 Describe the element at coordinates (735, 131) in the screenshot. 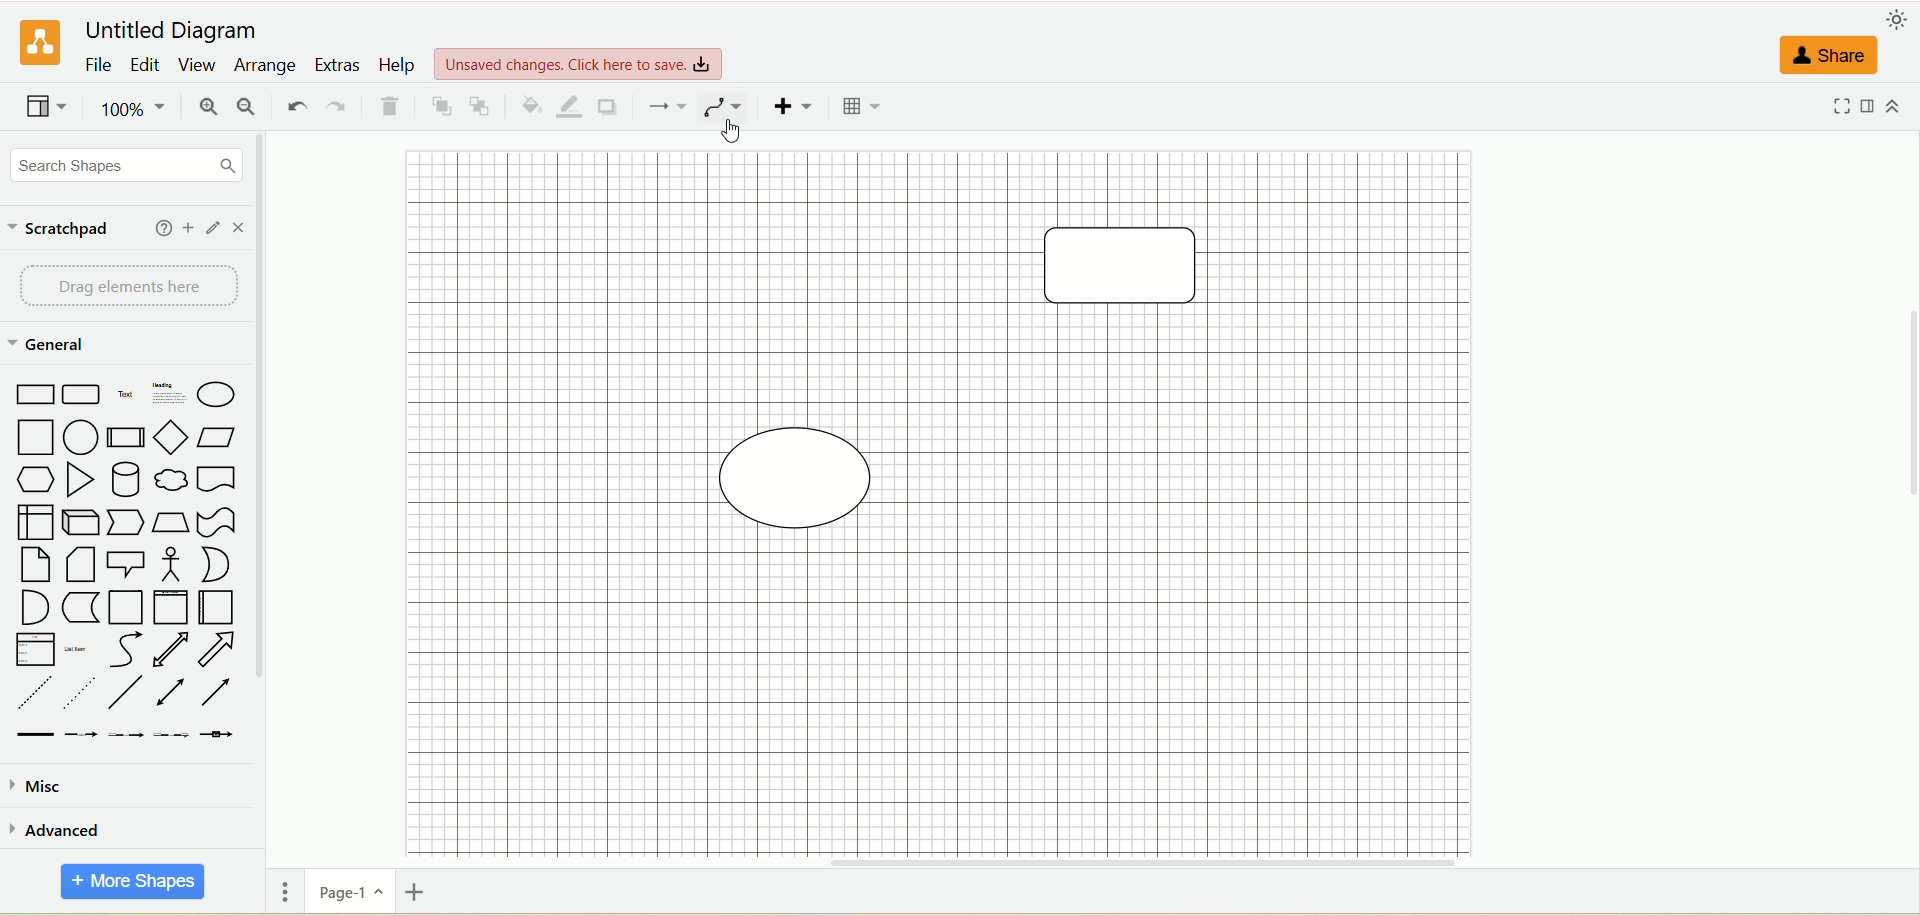

I see `cursor` at that location.